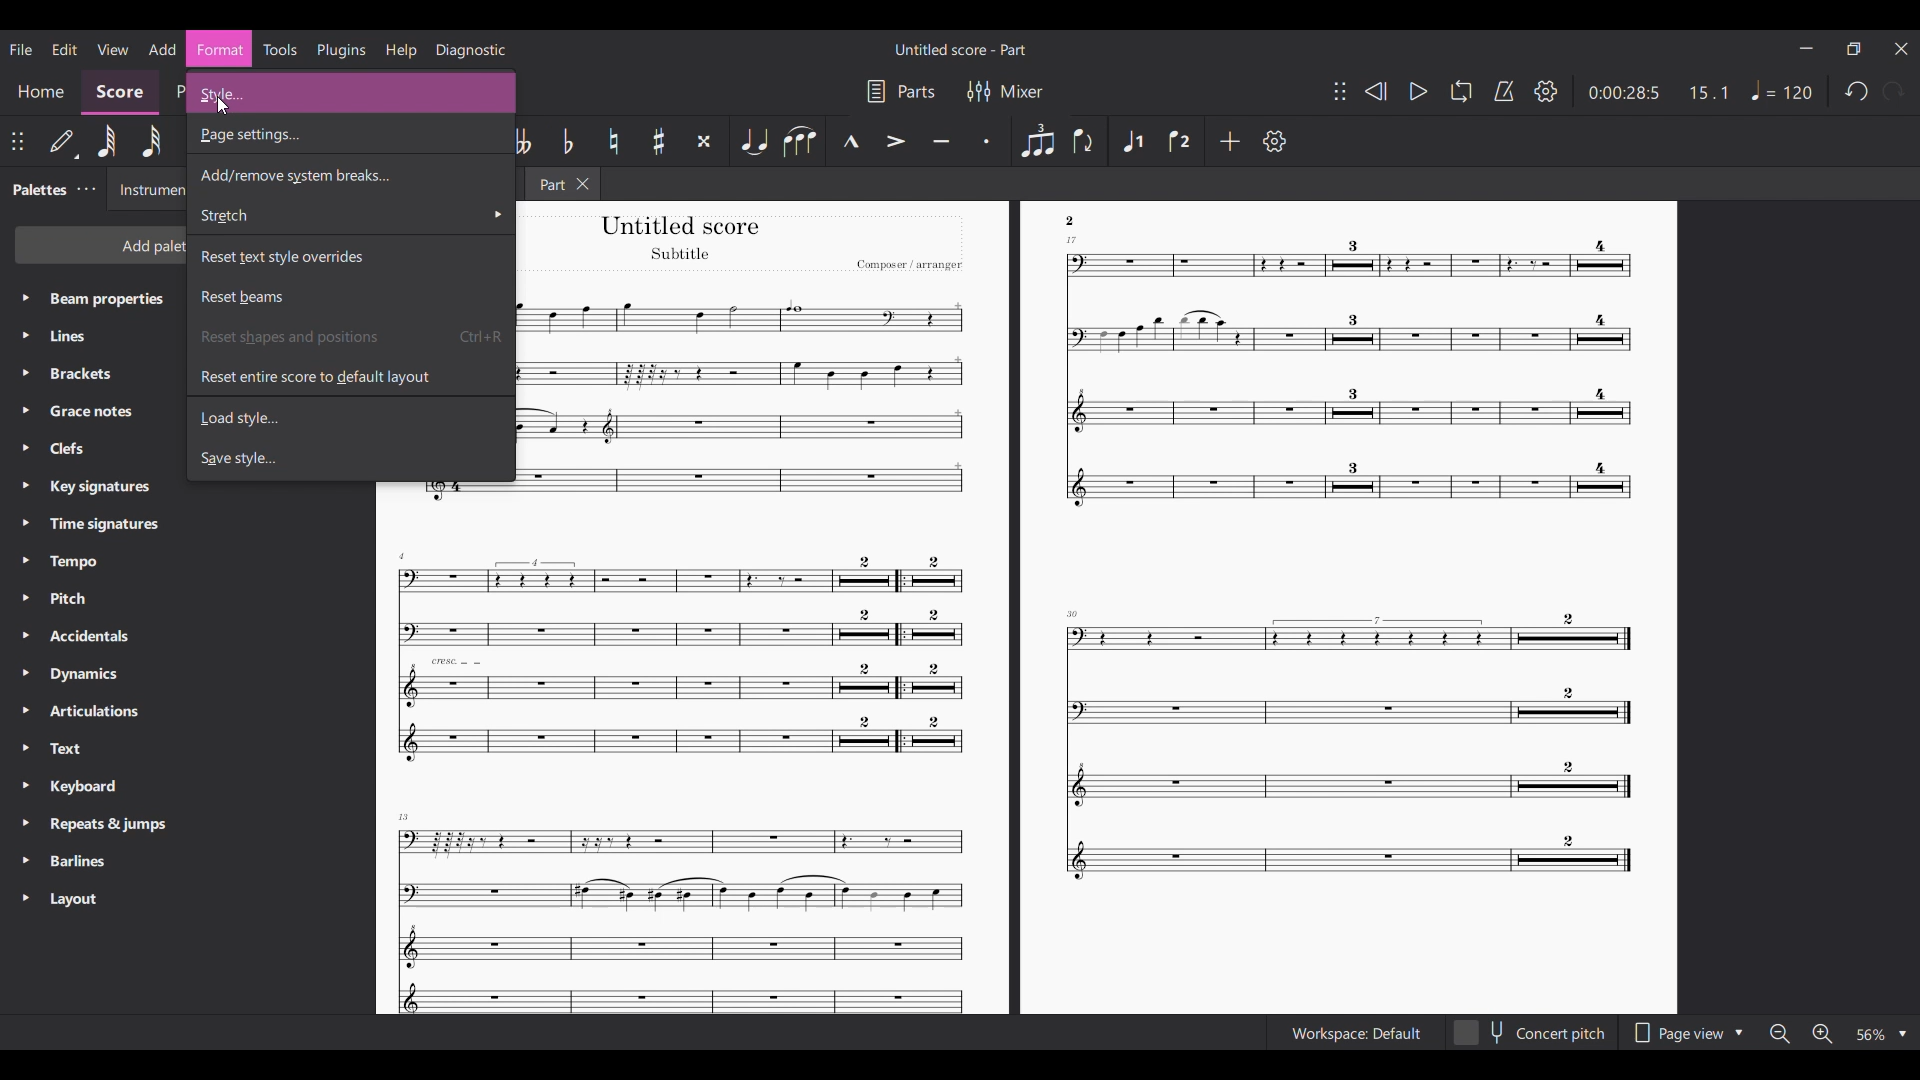  Describe the element at coordinates (1180, 141) in the screenshot. I see `Voice 2` at that location.